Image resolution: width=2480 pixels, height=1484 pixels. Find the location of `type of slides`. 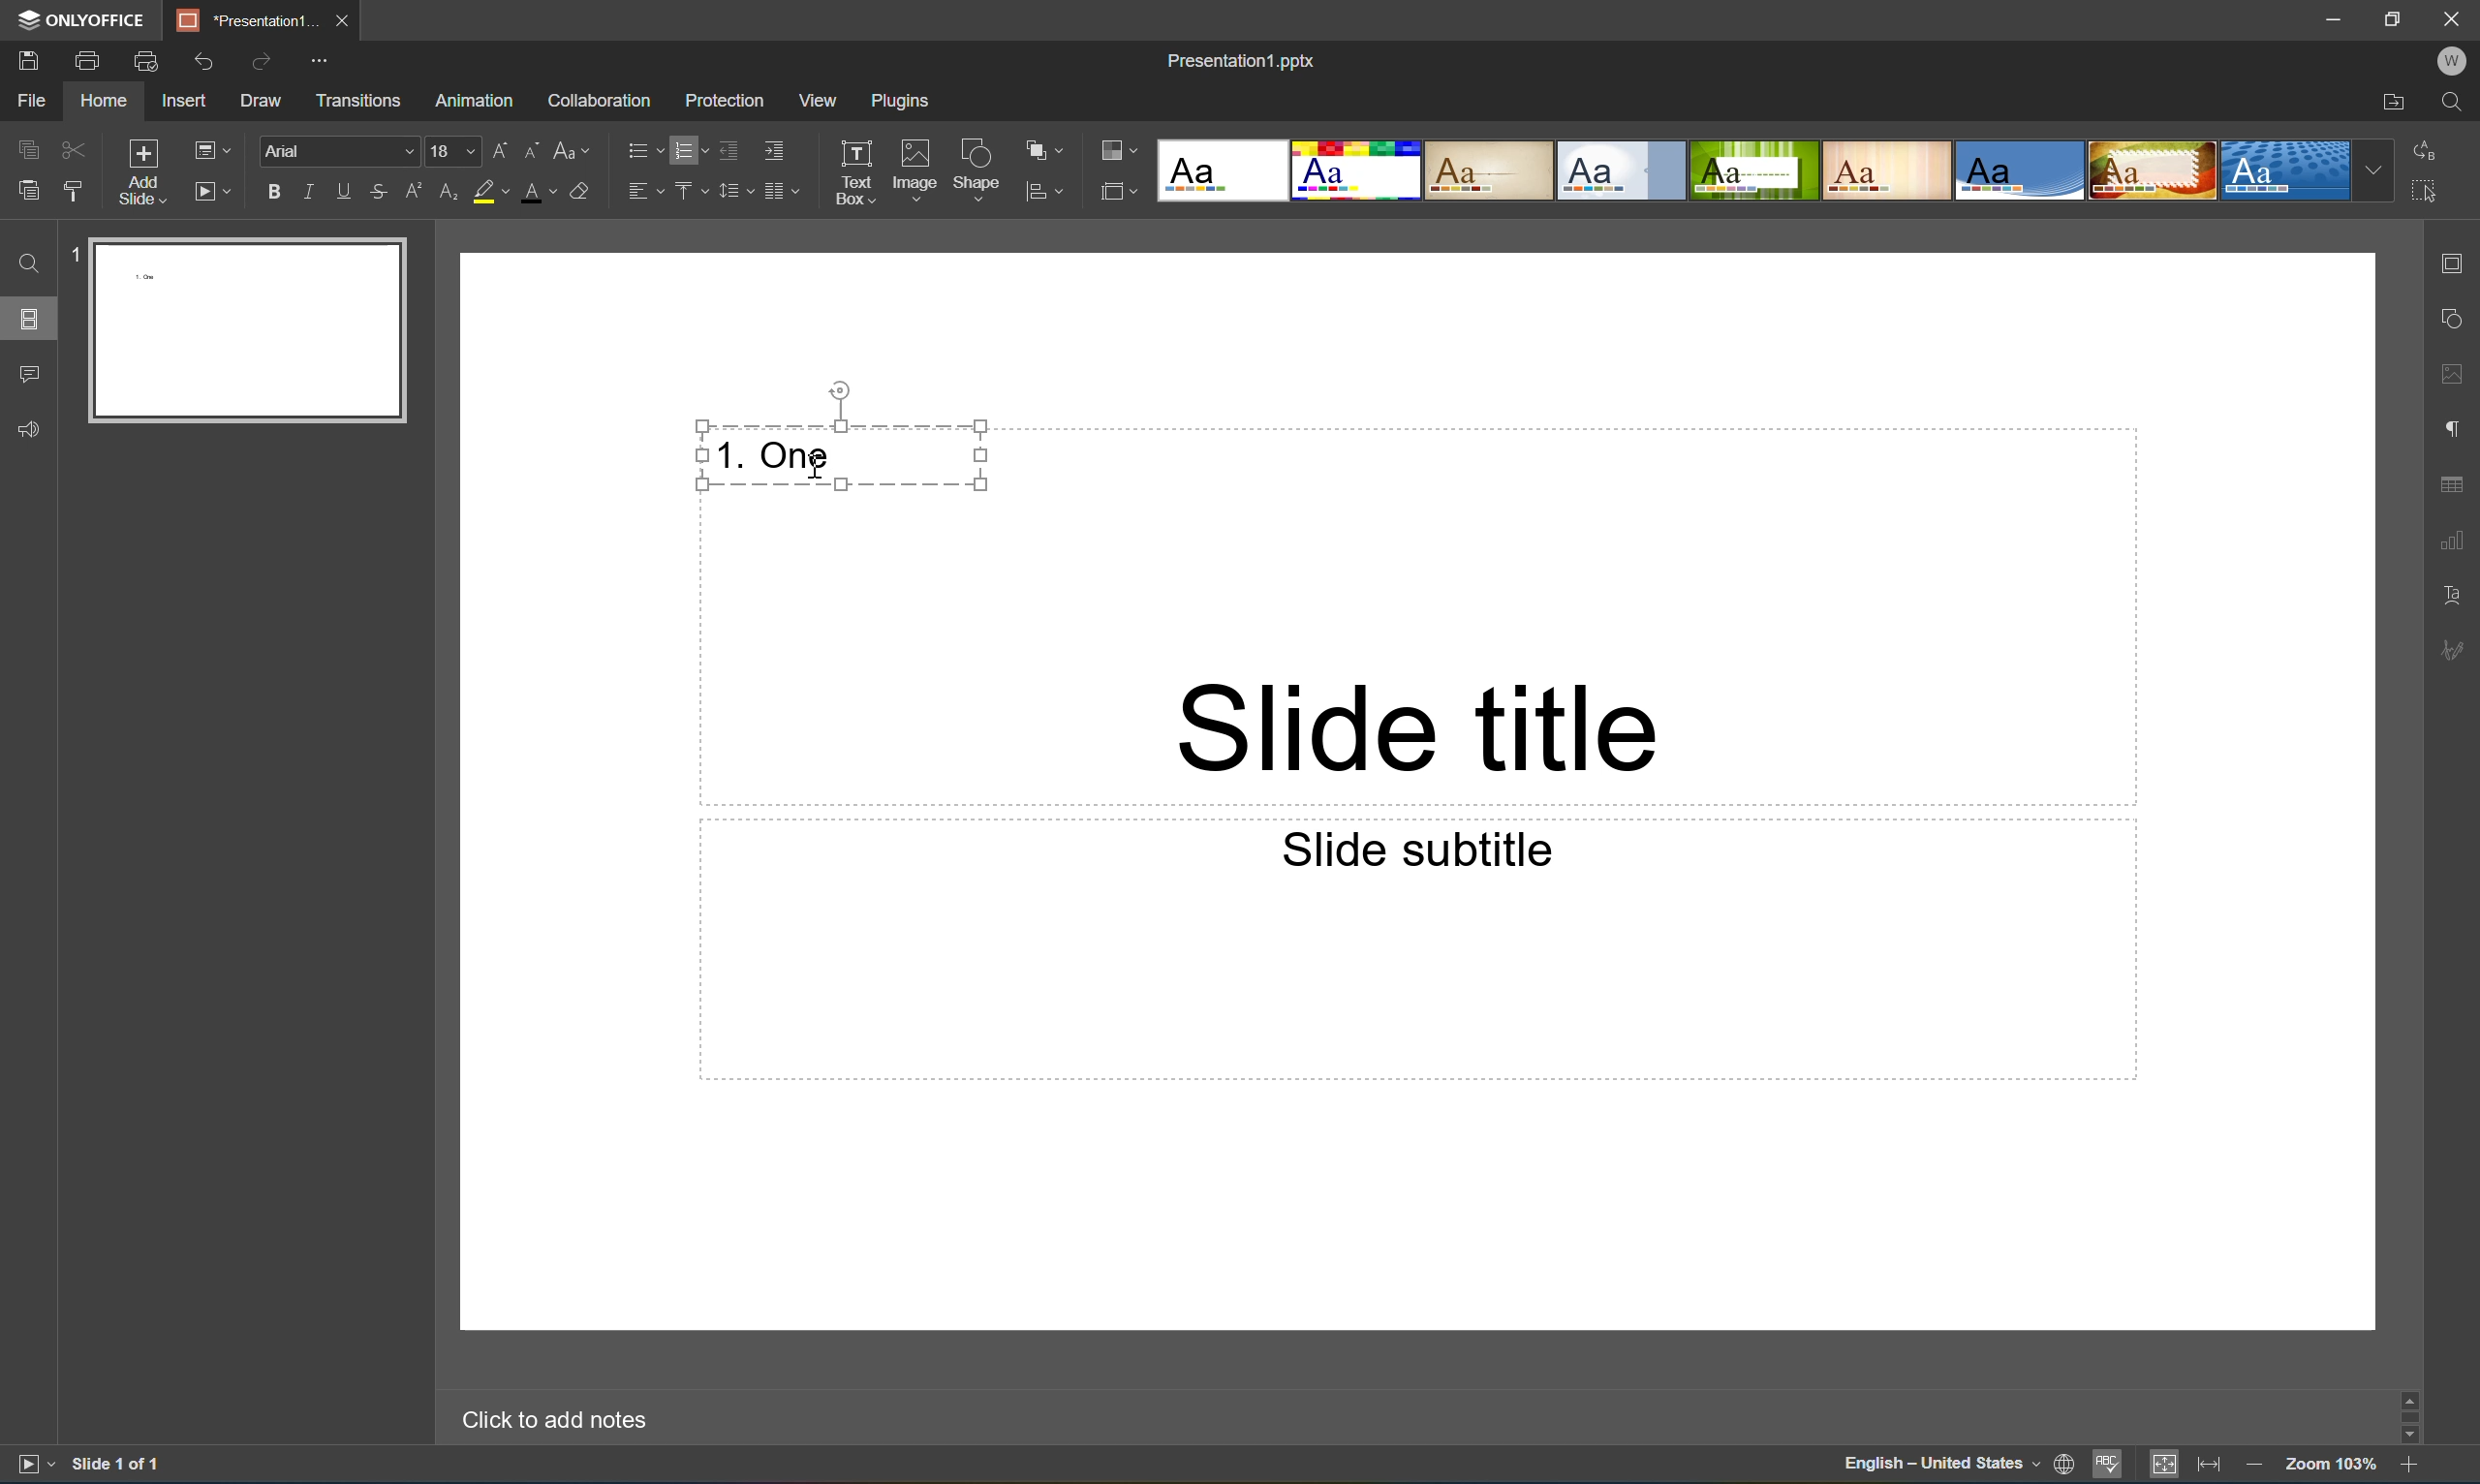

type of slides is located at coordinates (1779, 170).